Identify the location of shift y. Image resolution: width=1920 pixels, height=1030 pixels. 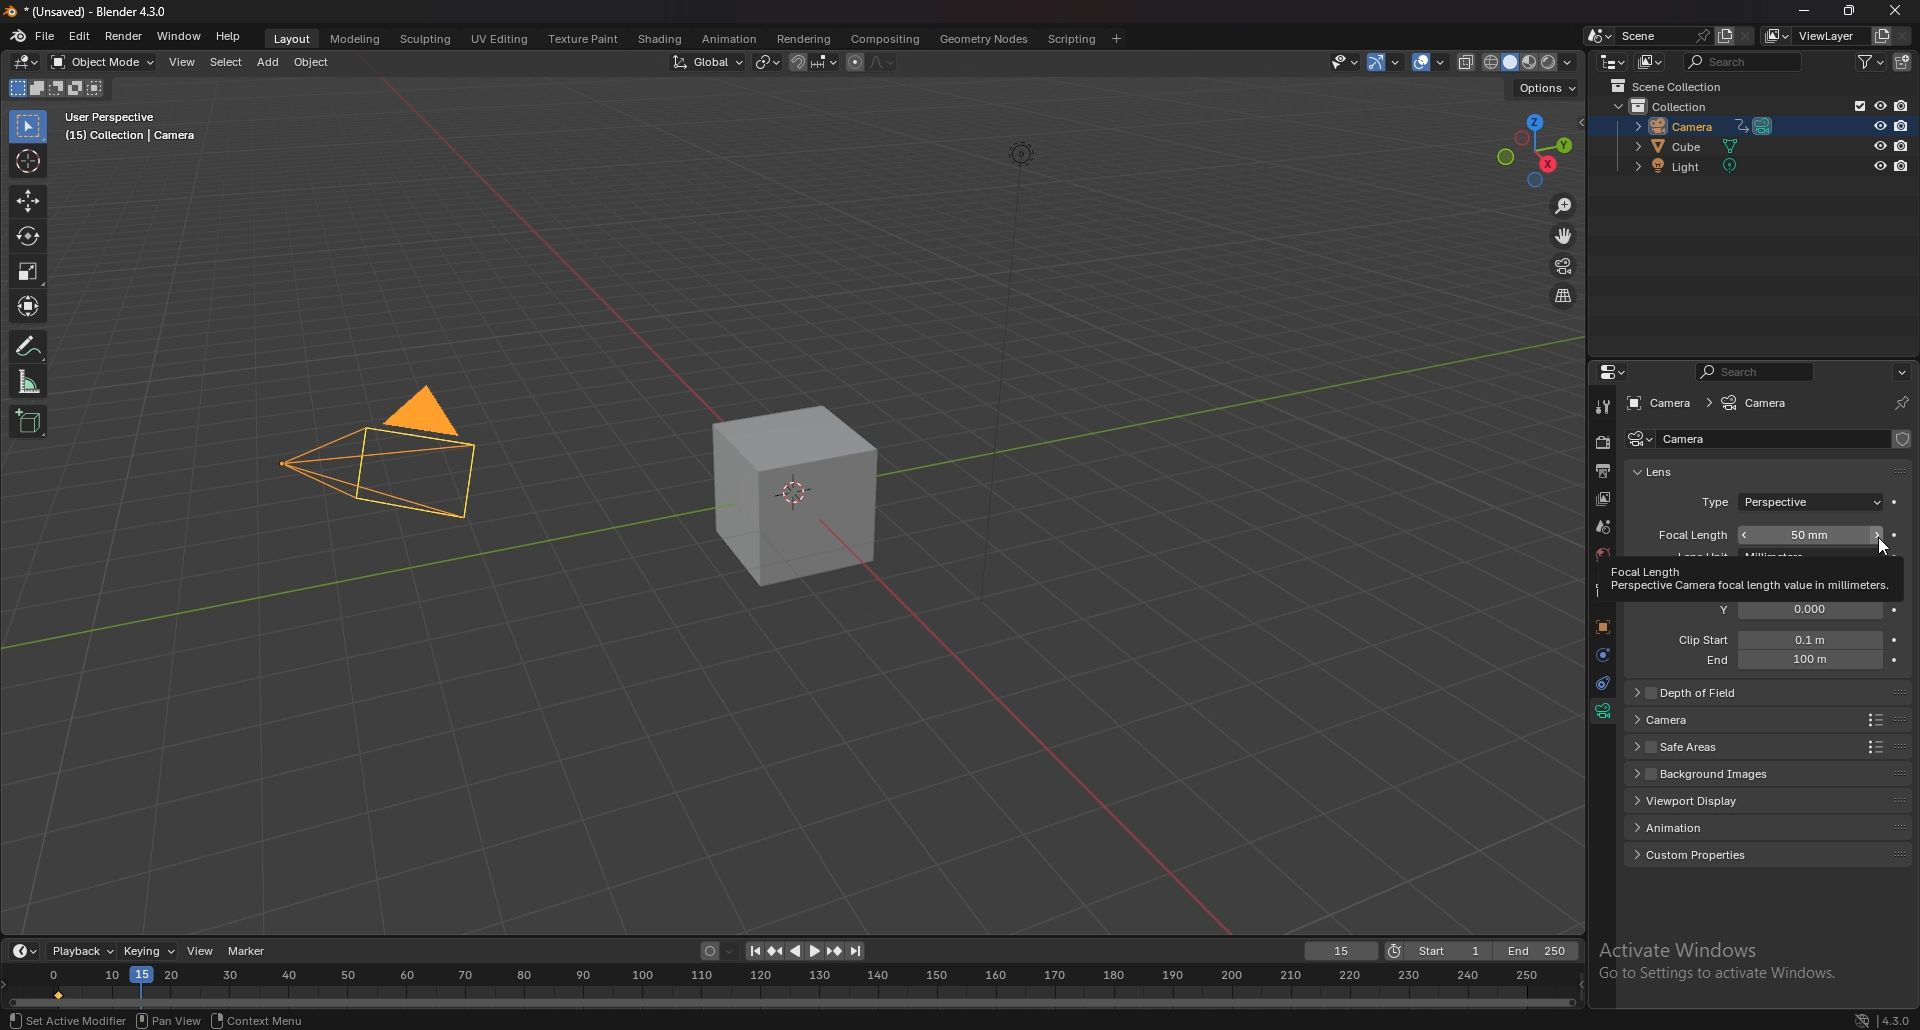
(1780, 610).